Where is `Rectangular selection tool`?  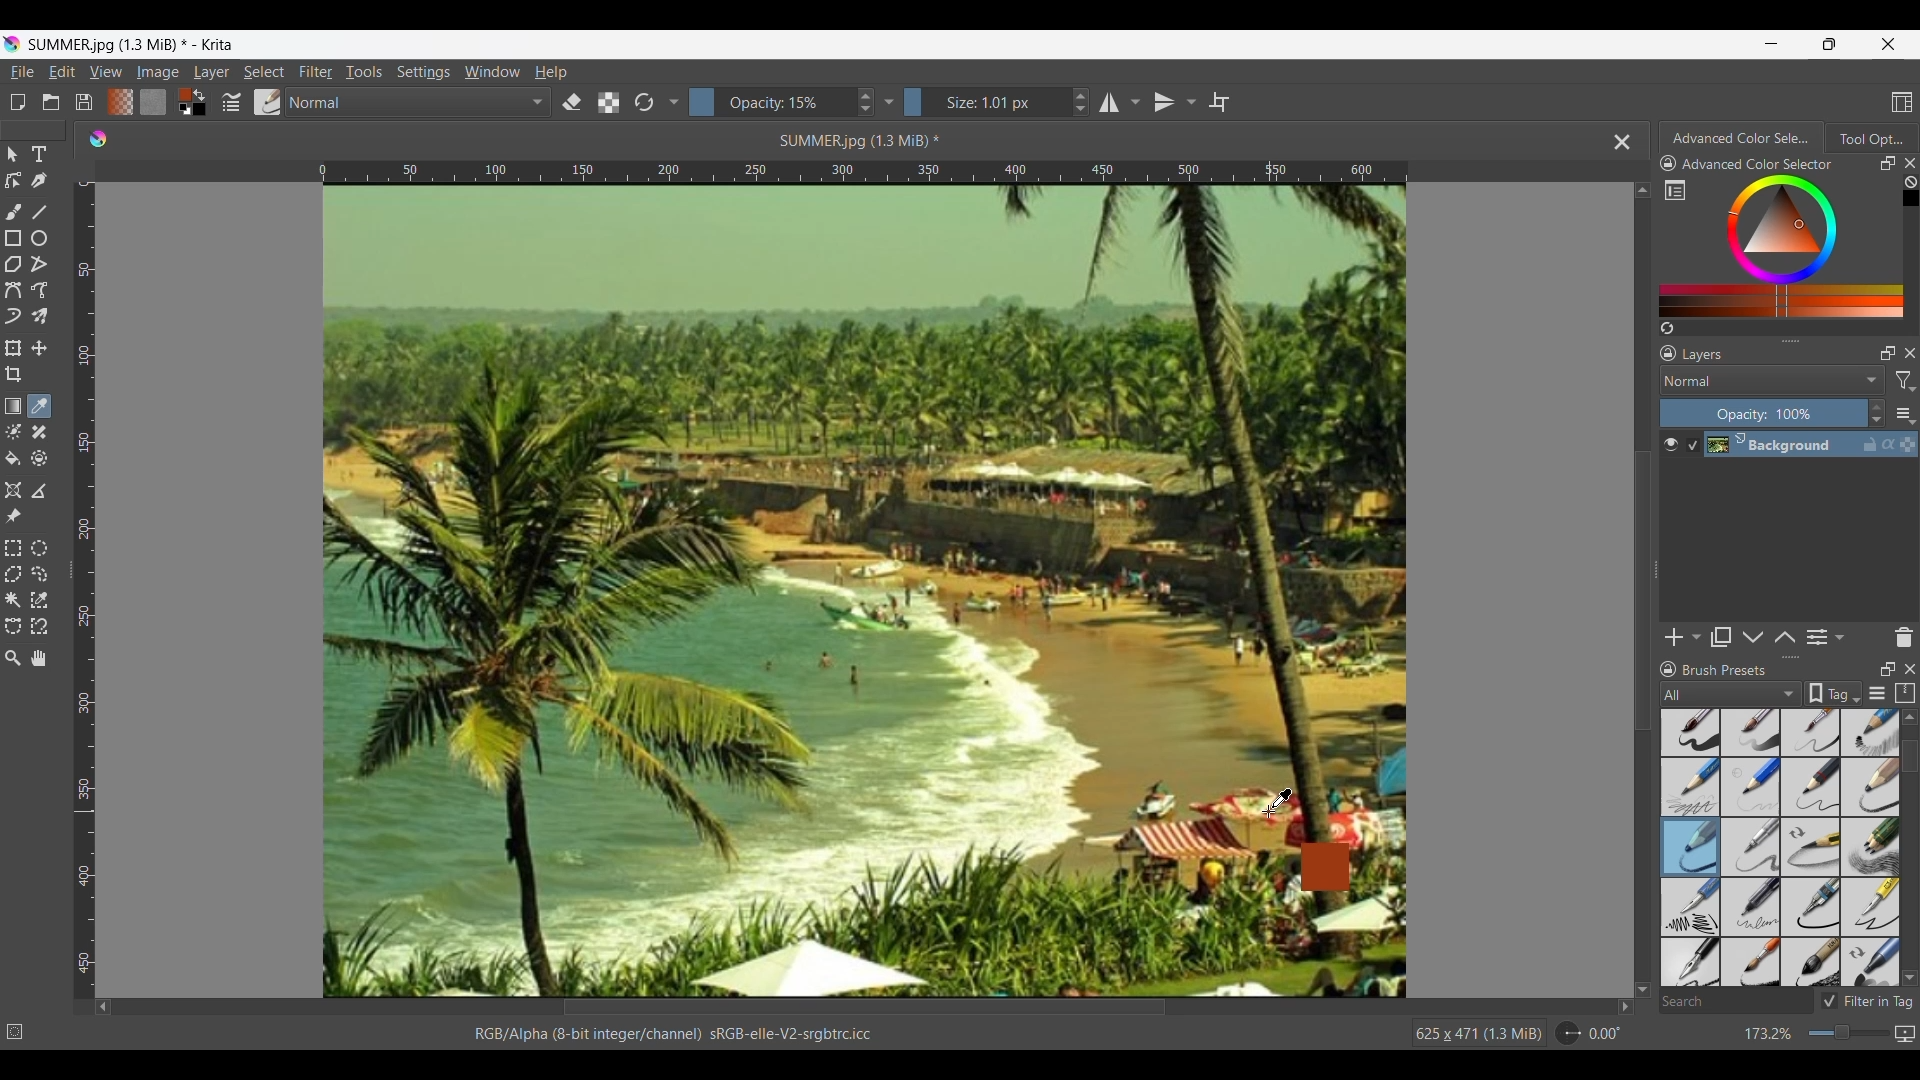
Rectangular selection tool is located at coordinates (13, 548).